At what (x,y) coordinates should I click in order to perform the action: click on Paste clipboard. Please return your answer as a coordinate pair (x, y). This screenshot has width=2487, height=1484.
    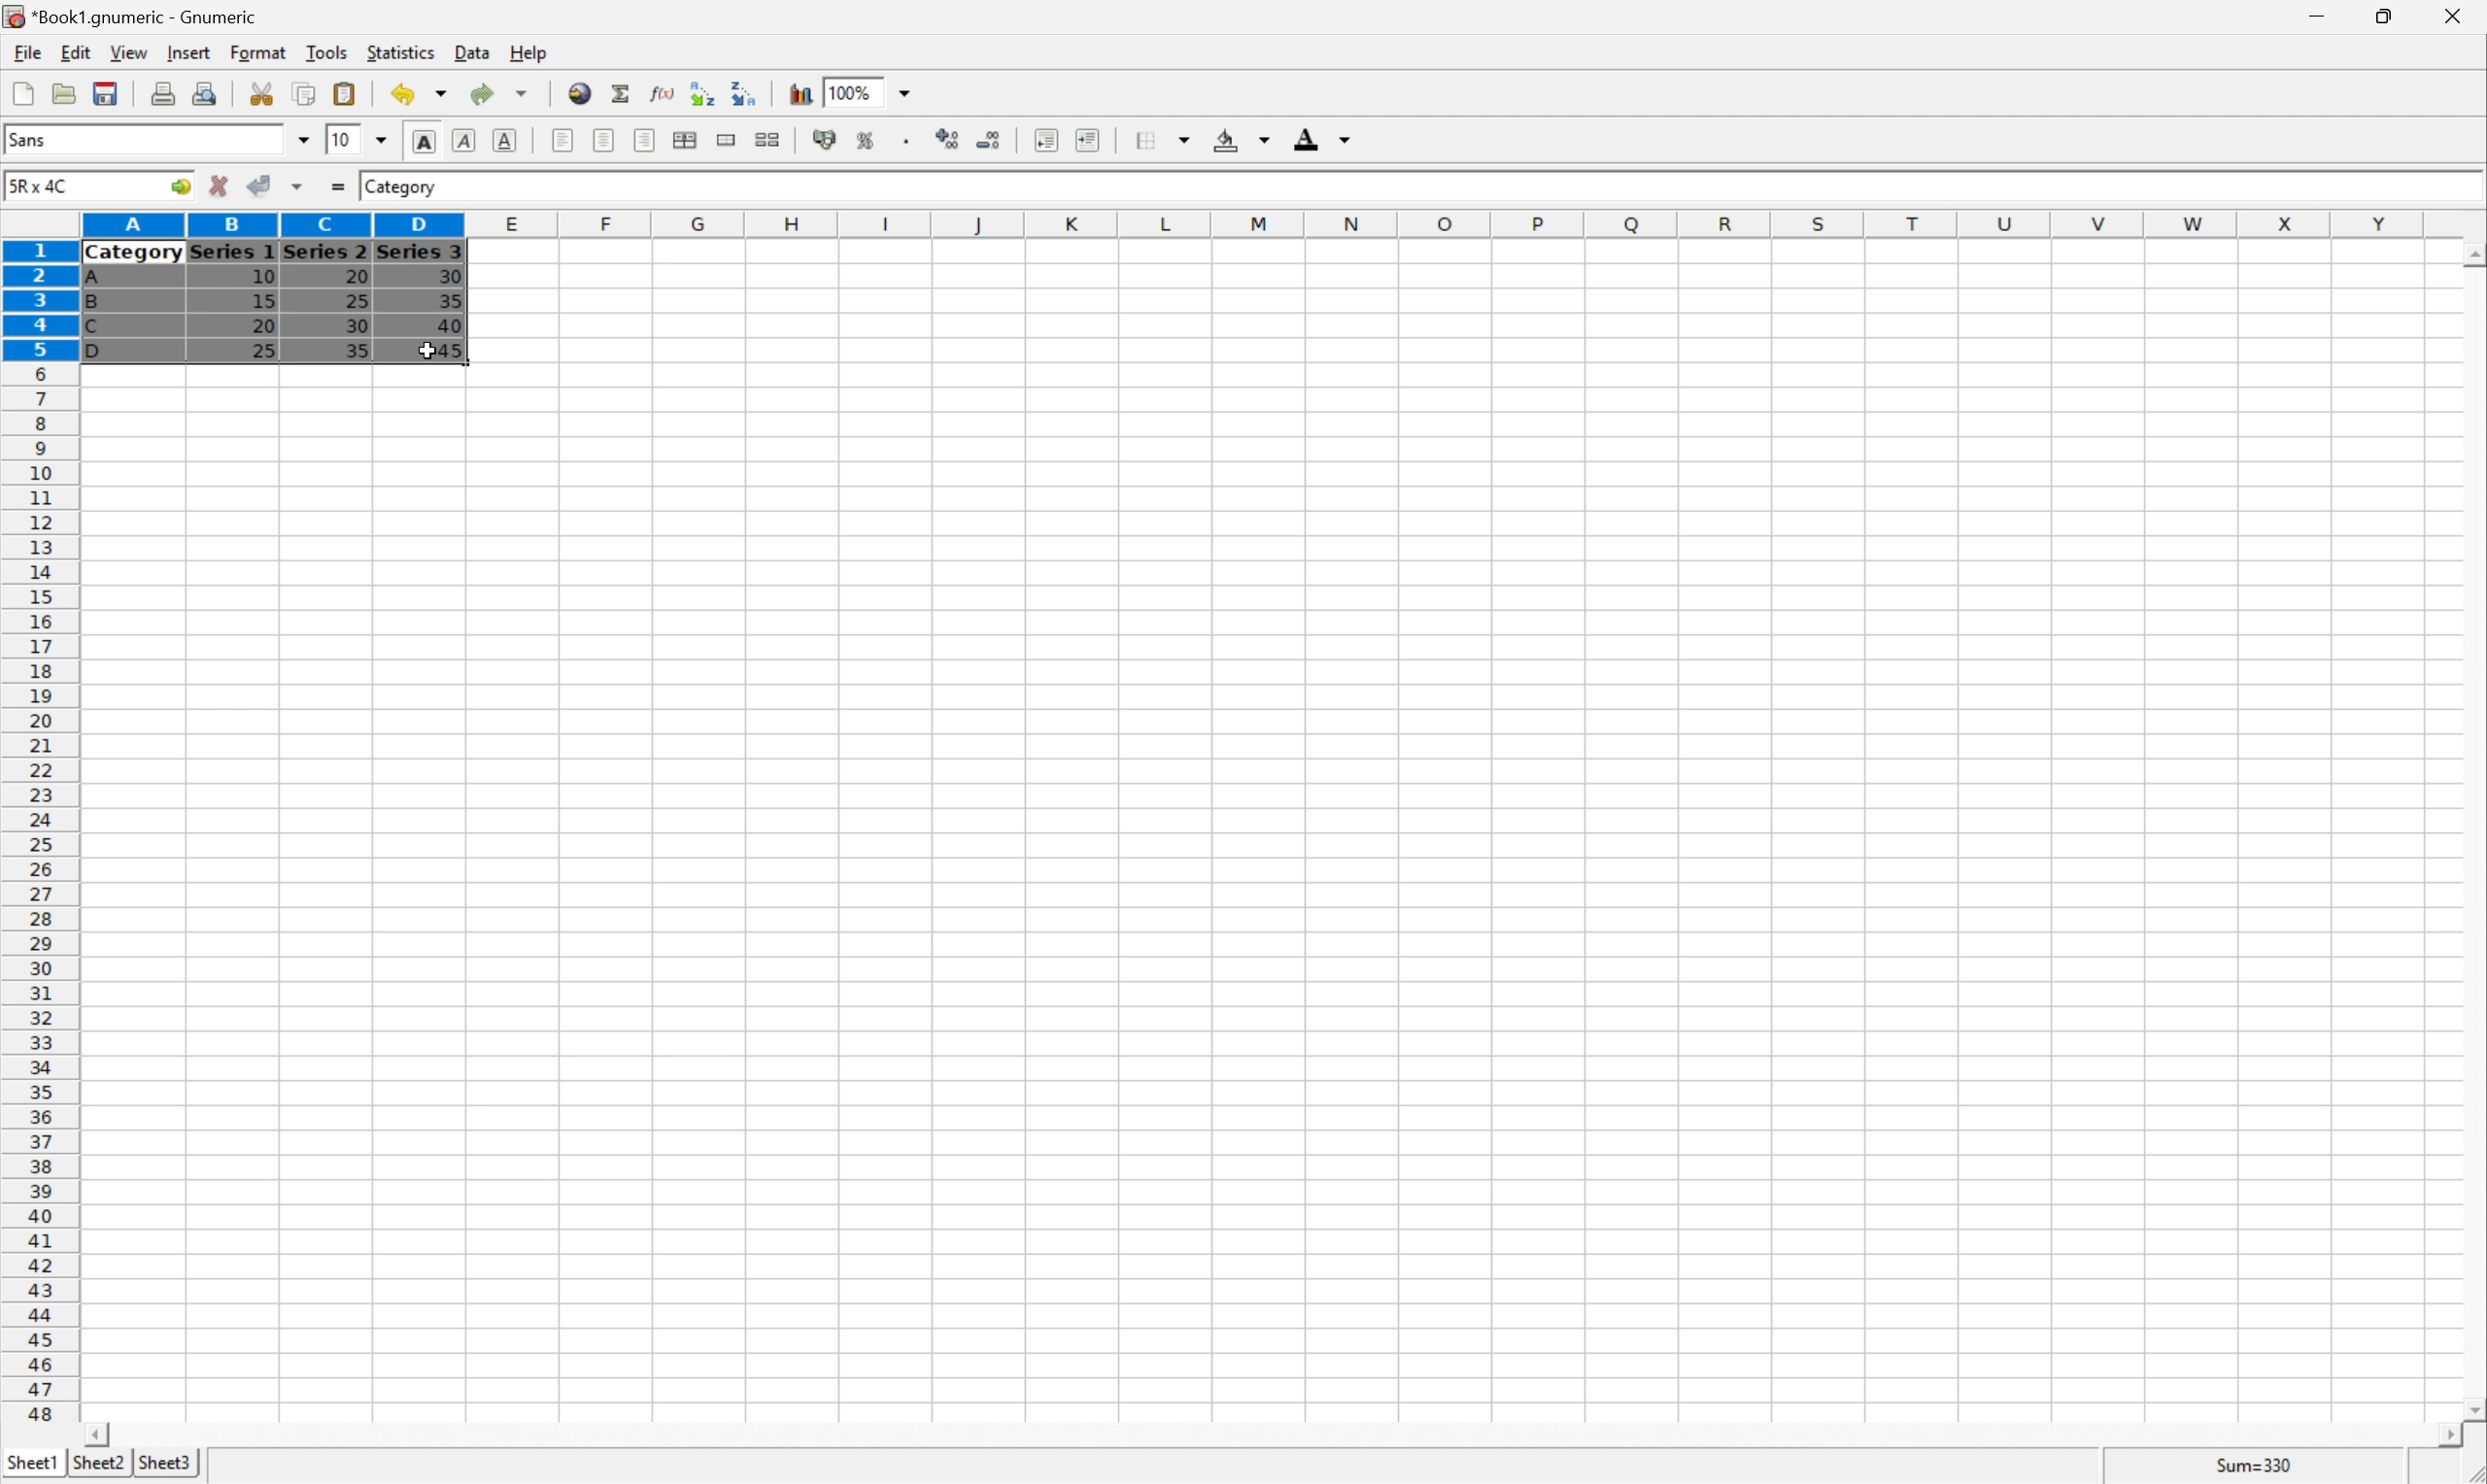
    Looking at the image, I should click on (344, 91).